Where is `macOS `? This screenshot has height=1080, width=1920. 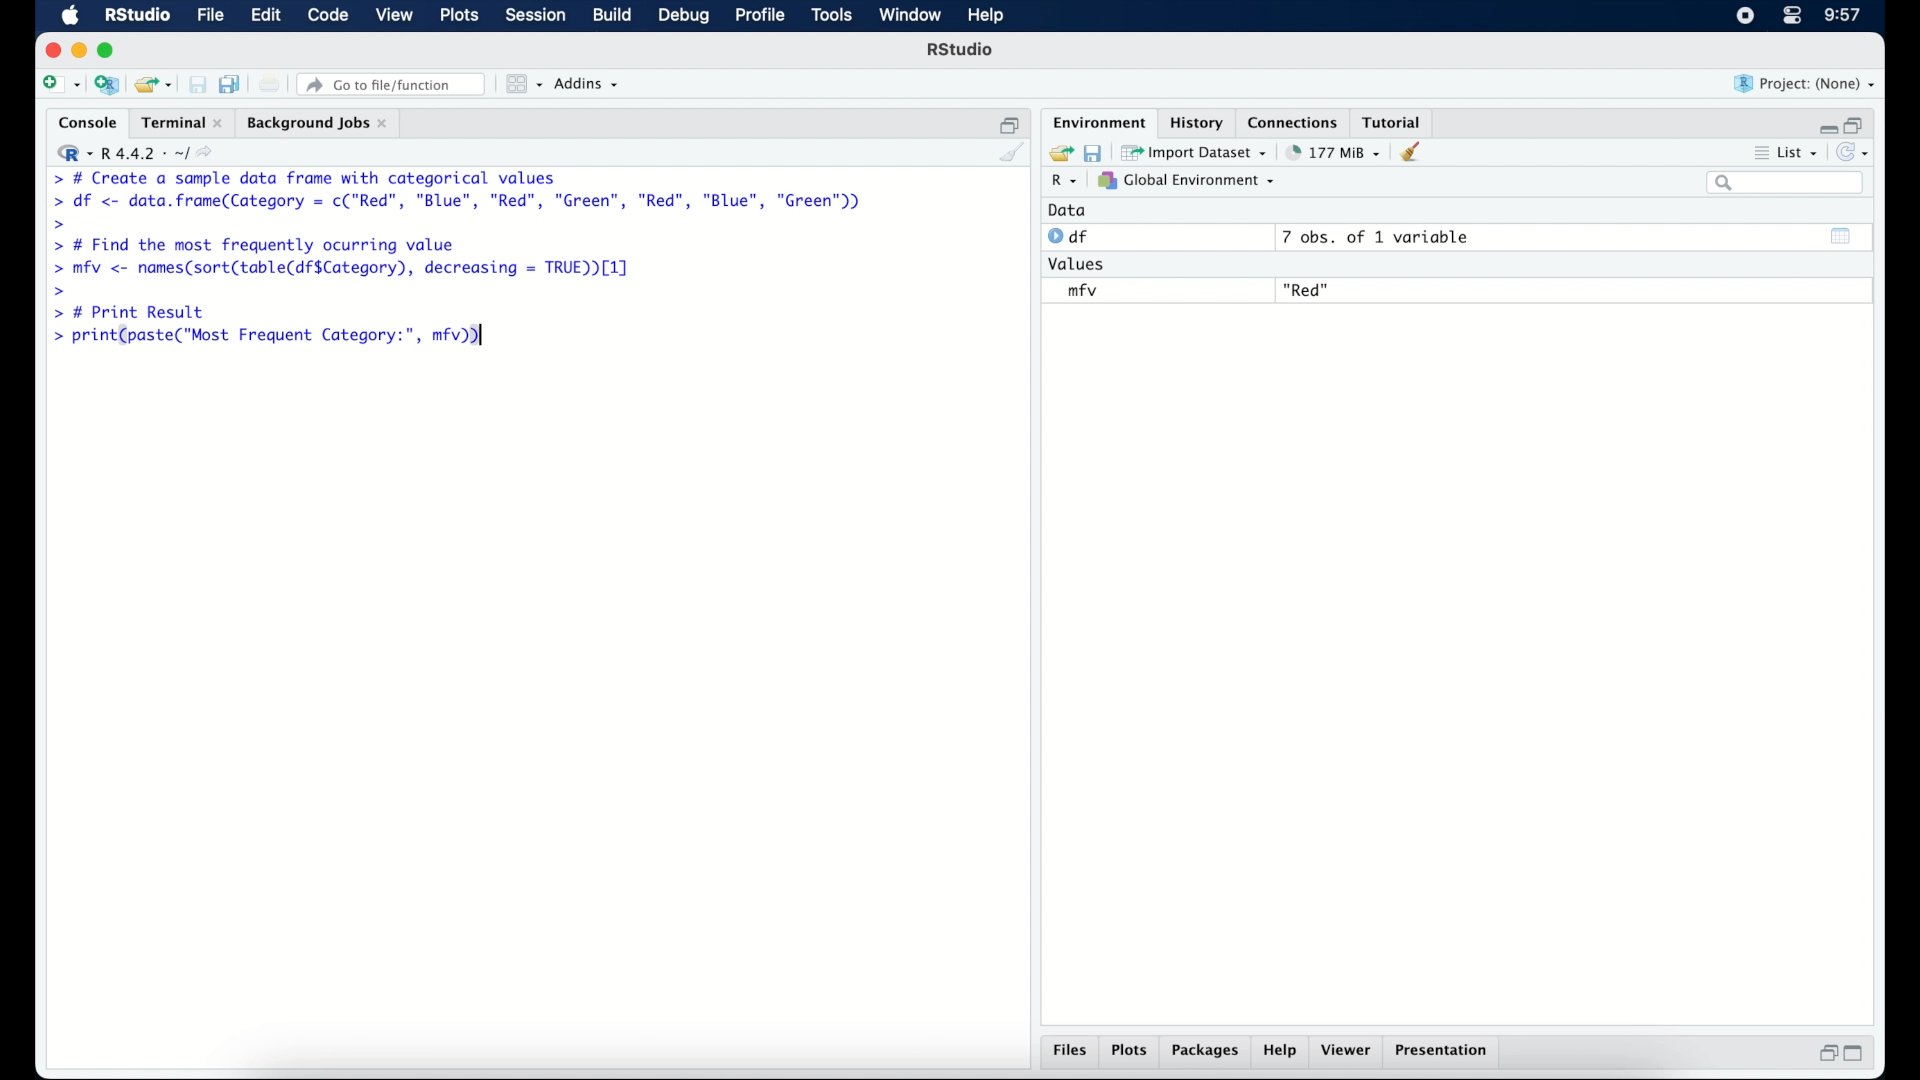
macOS  is located at coordinates (70, 16).